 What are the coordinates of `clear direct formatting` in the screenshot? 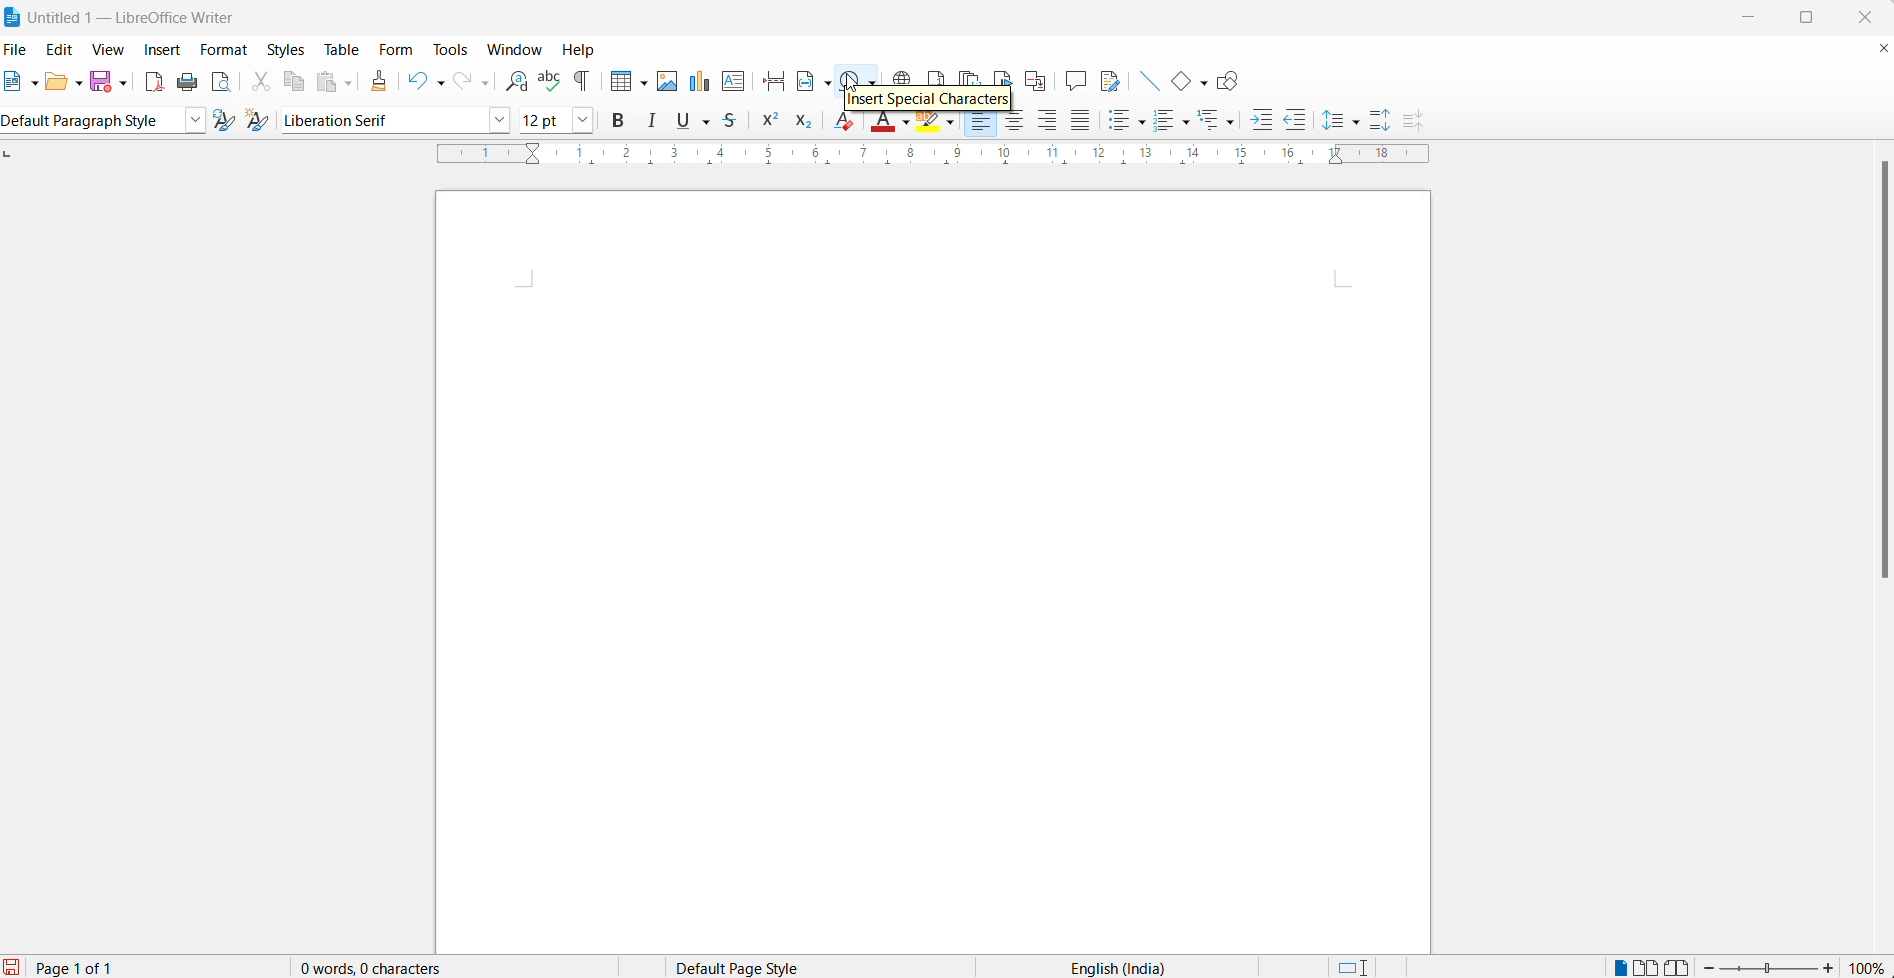 It's located at (841, 126).